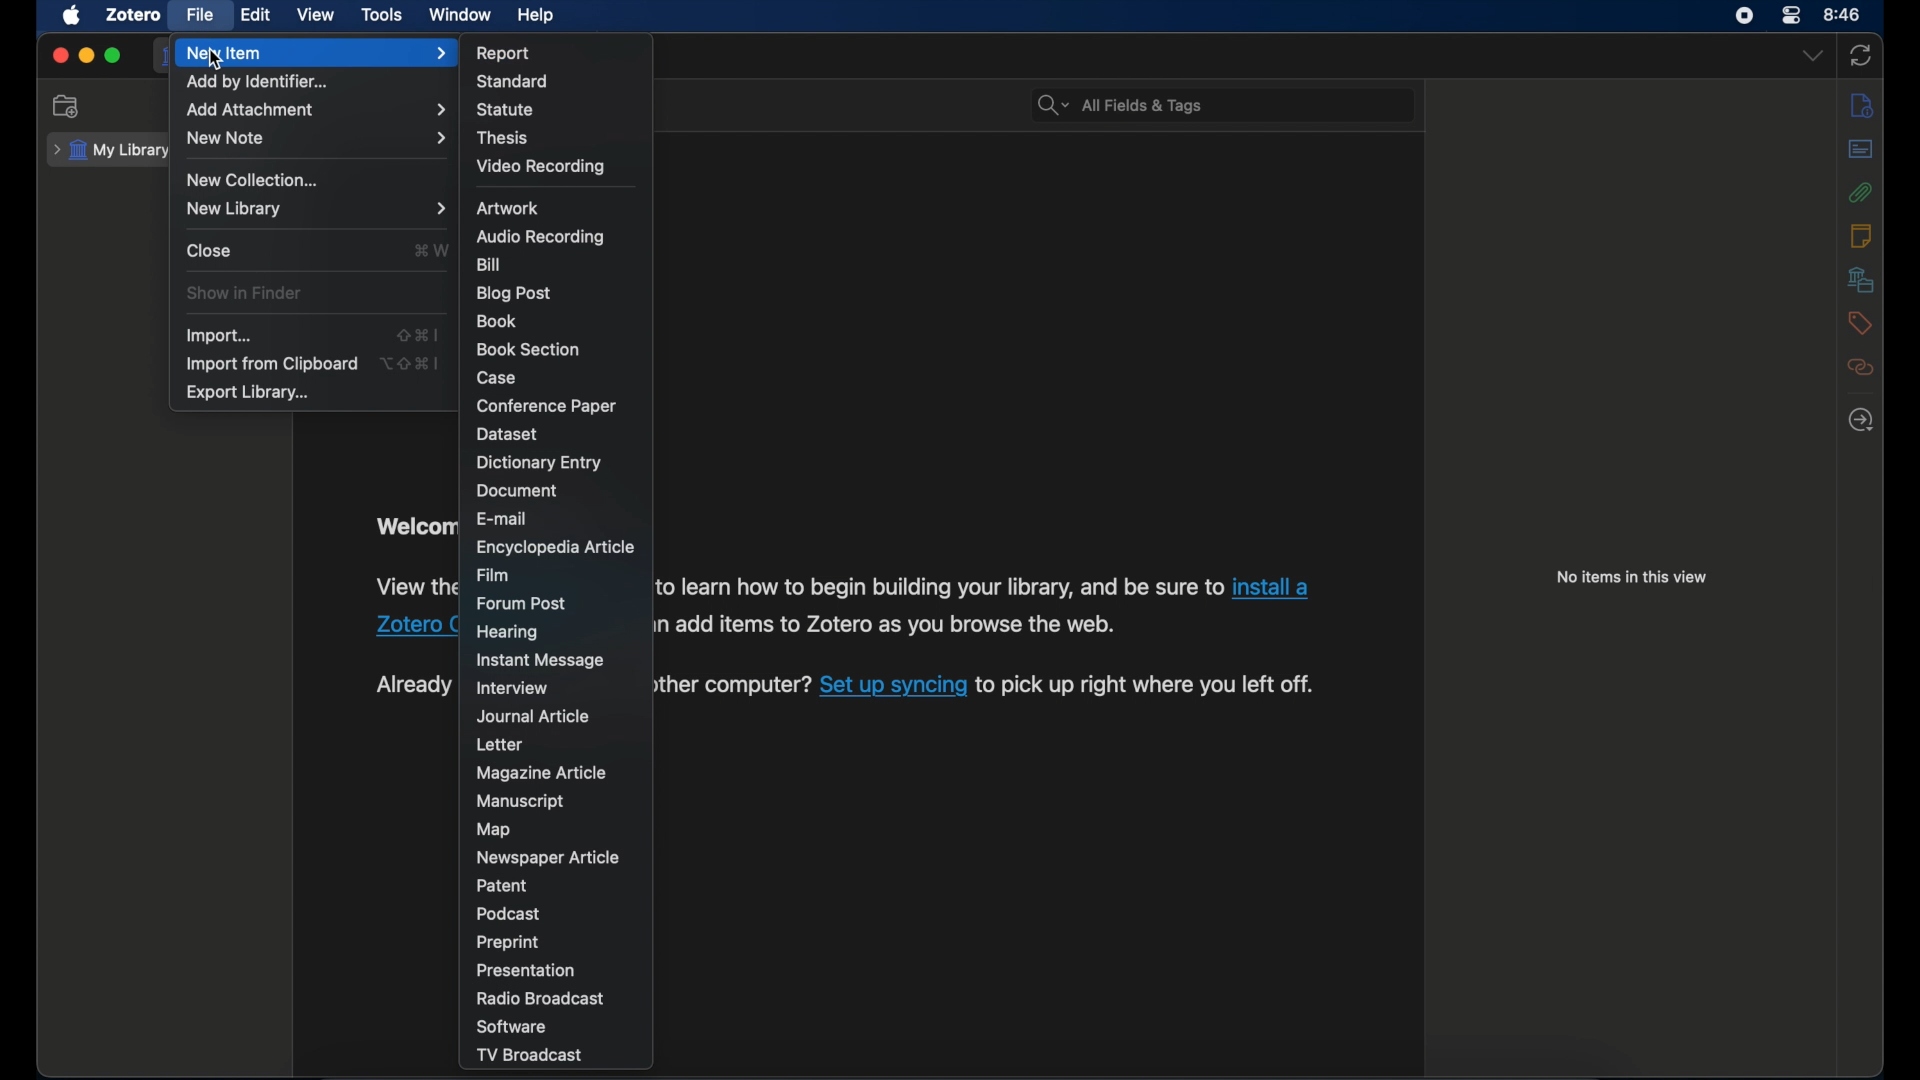 The image size is (1920, 1080). I want to click on hearing, so click(508, 630).